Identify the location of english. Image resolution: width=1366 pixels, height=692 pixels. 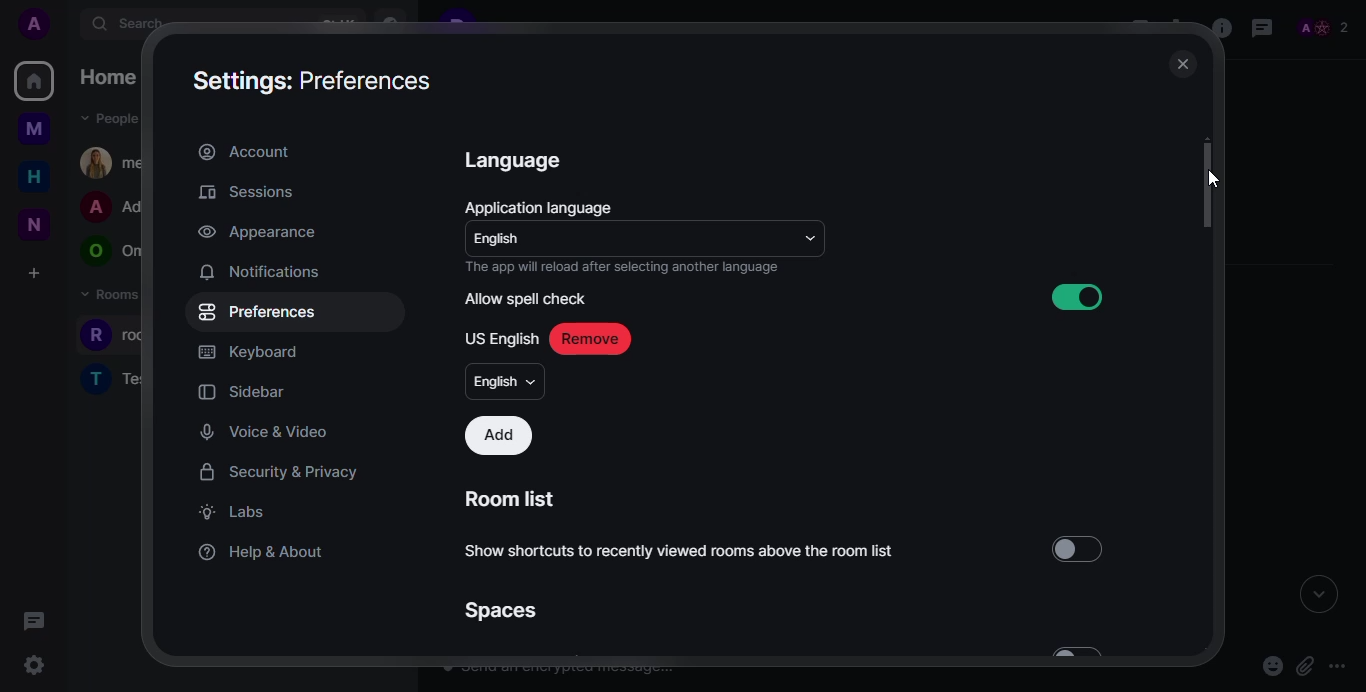
(506, 381).